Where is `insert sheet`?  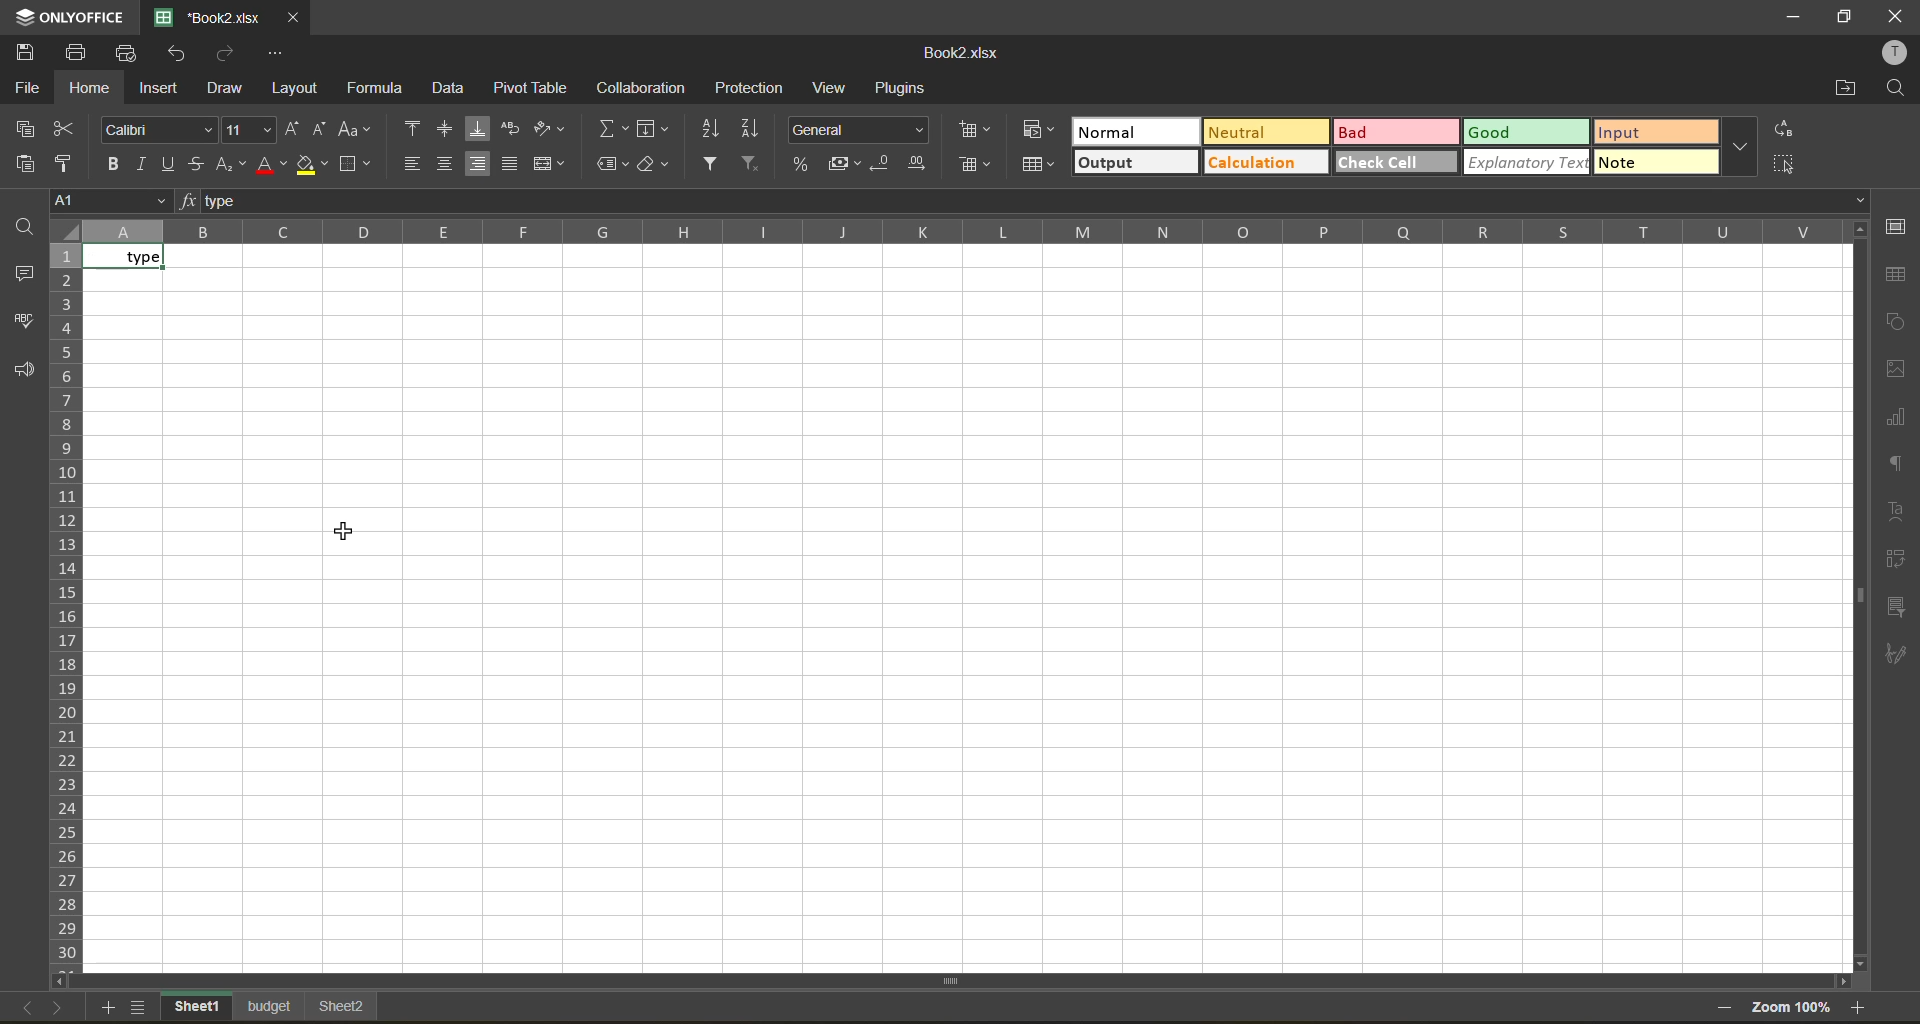 insert sheet is located at coordinates (111, 1009).